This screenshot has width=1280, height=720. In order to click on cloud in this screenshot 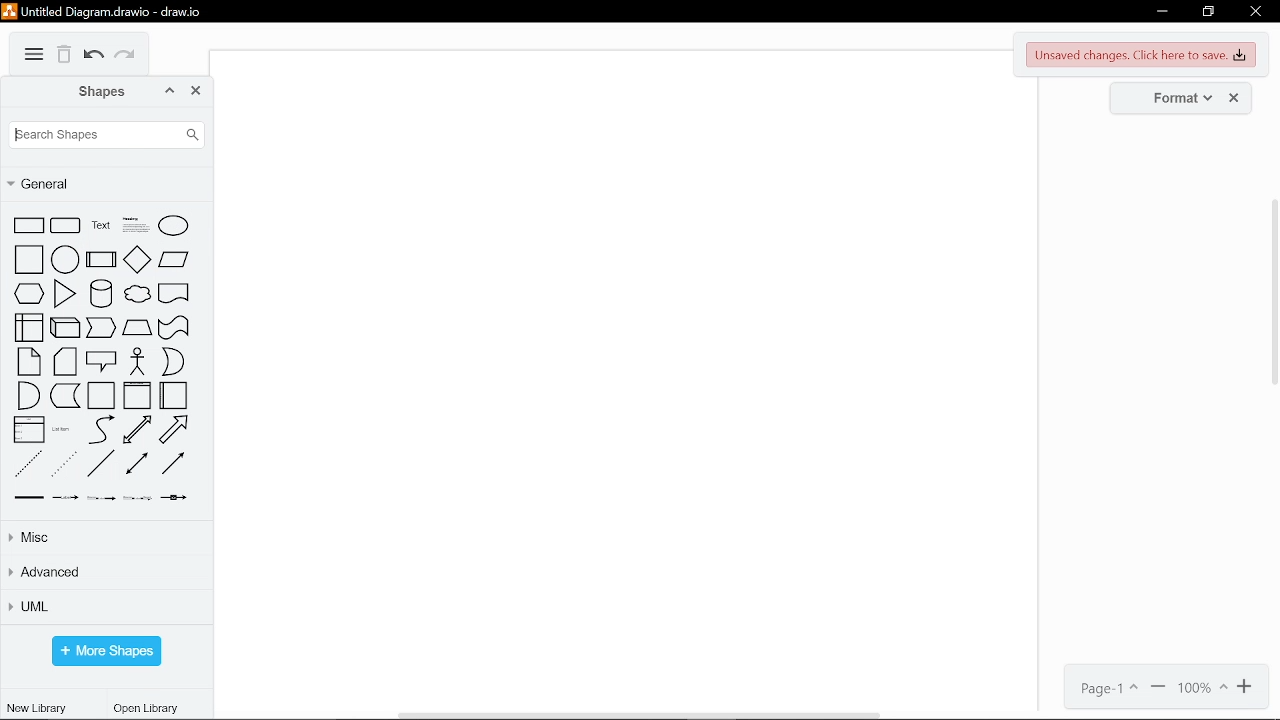, I will do `click(137, 296)`.